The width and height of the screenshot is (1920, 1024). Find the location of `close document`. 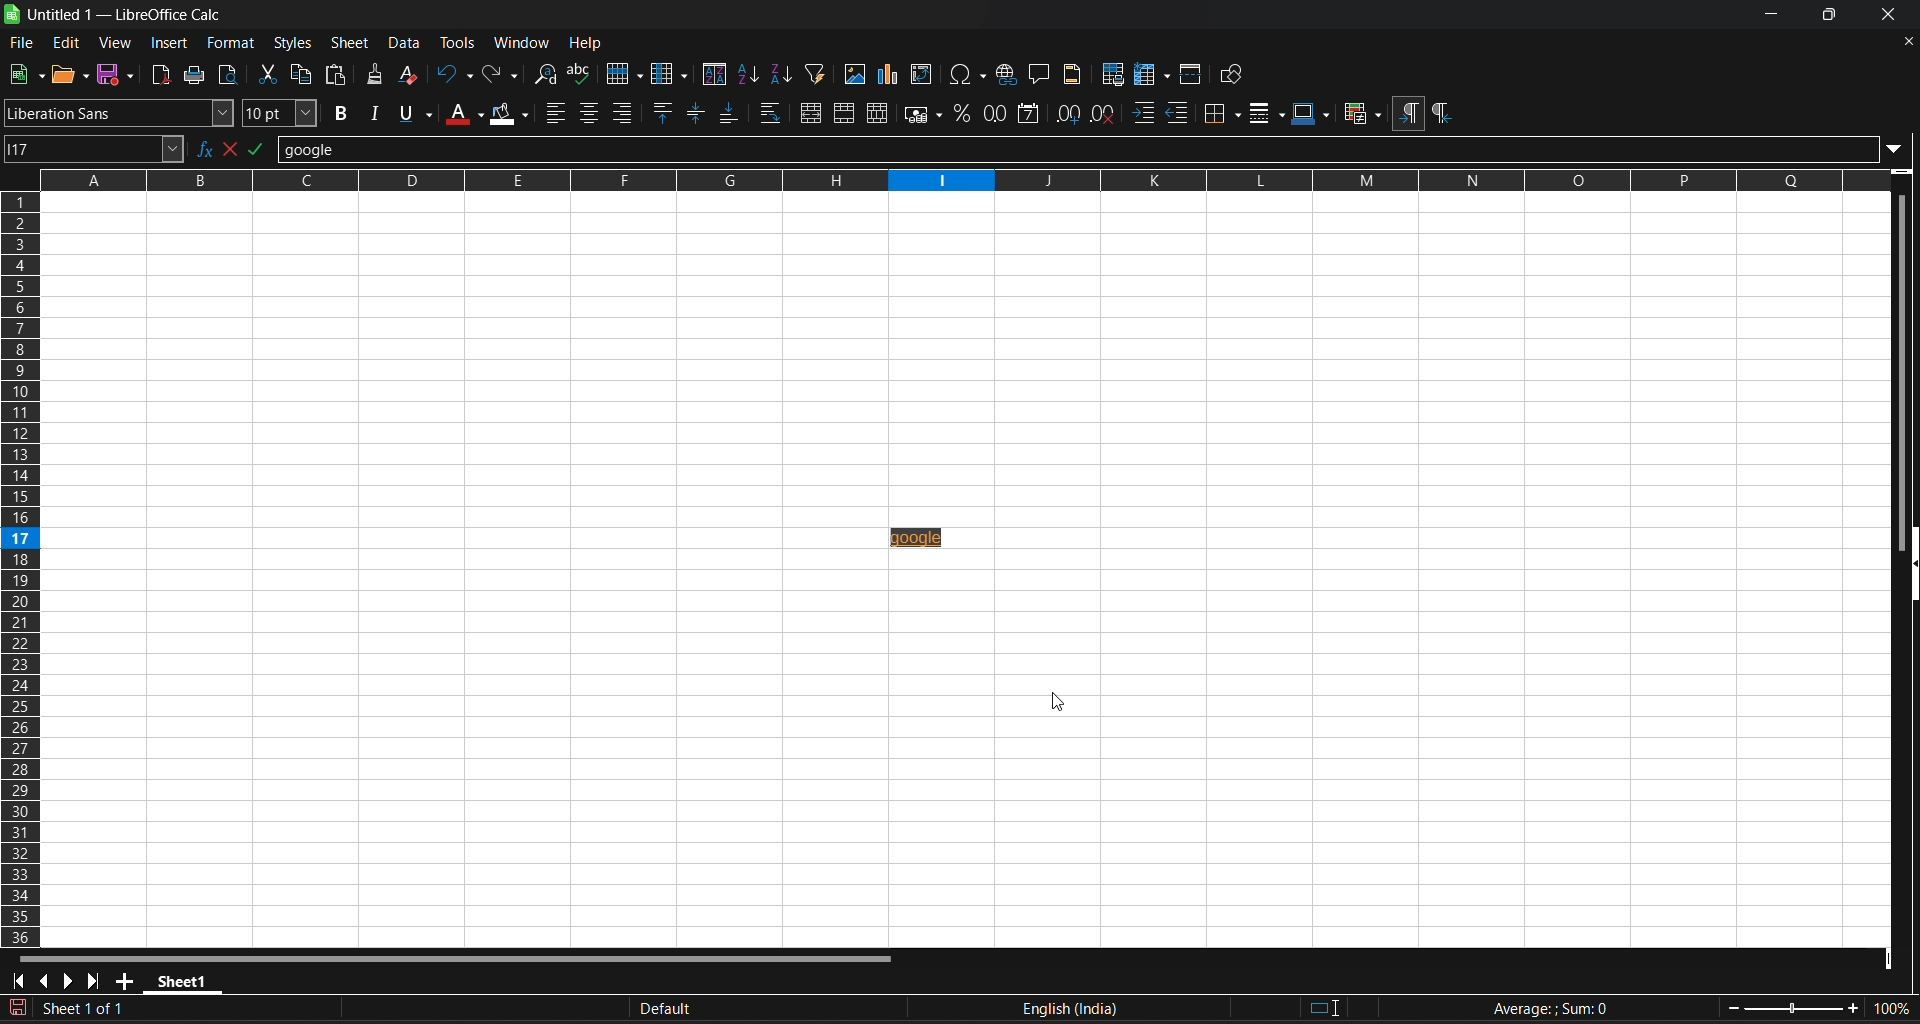

close document is located at coordinates (1907, 42).